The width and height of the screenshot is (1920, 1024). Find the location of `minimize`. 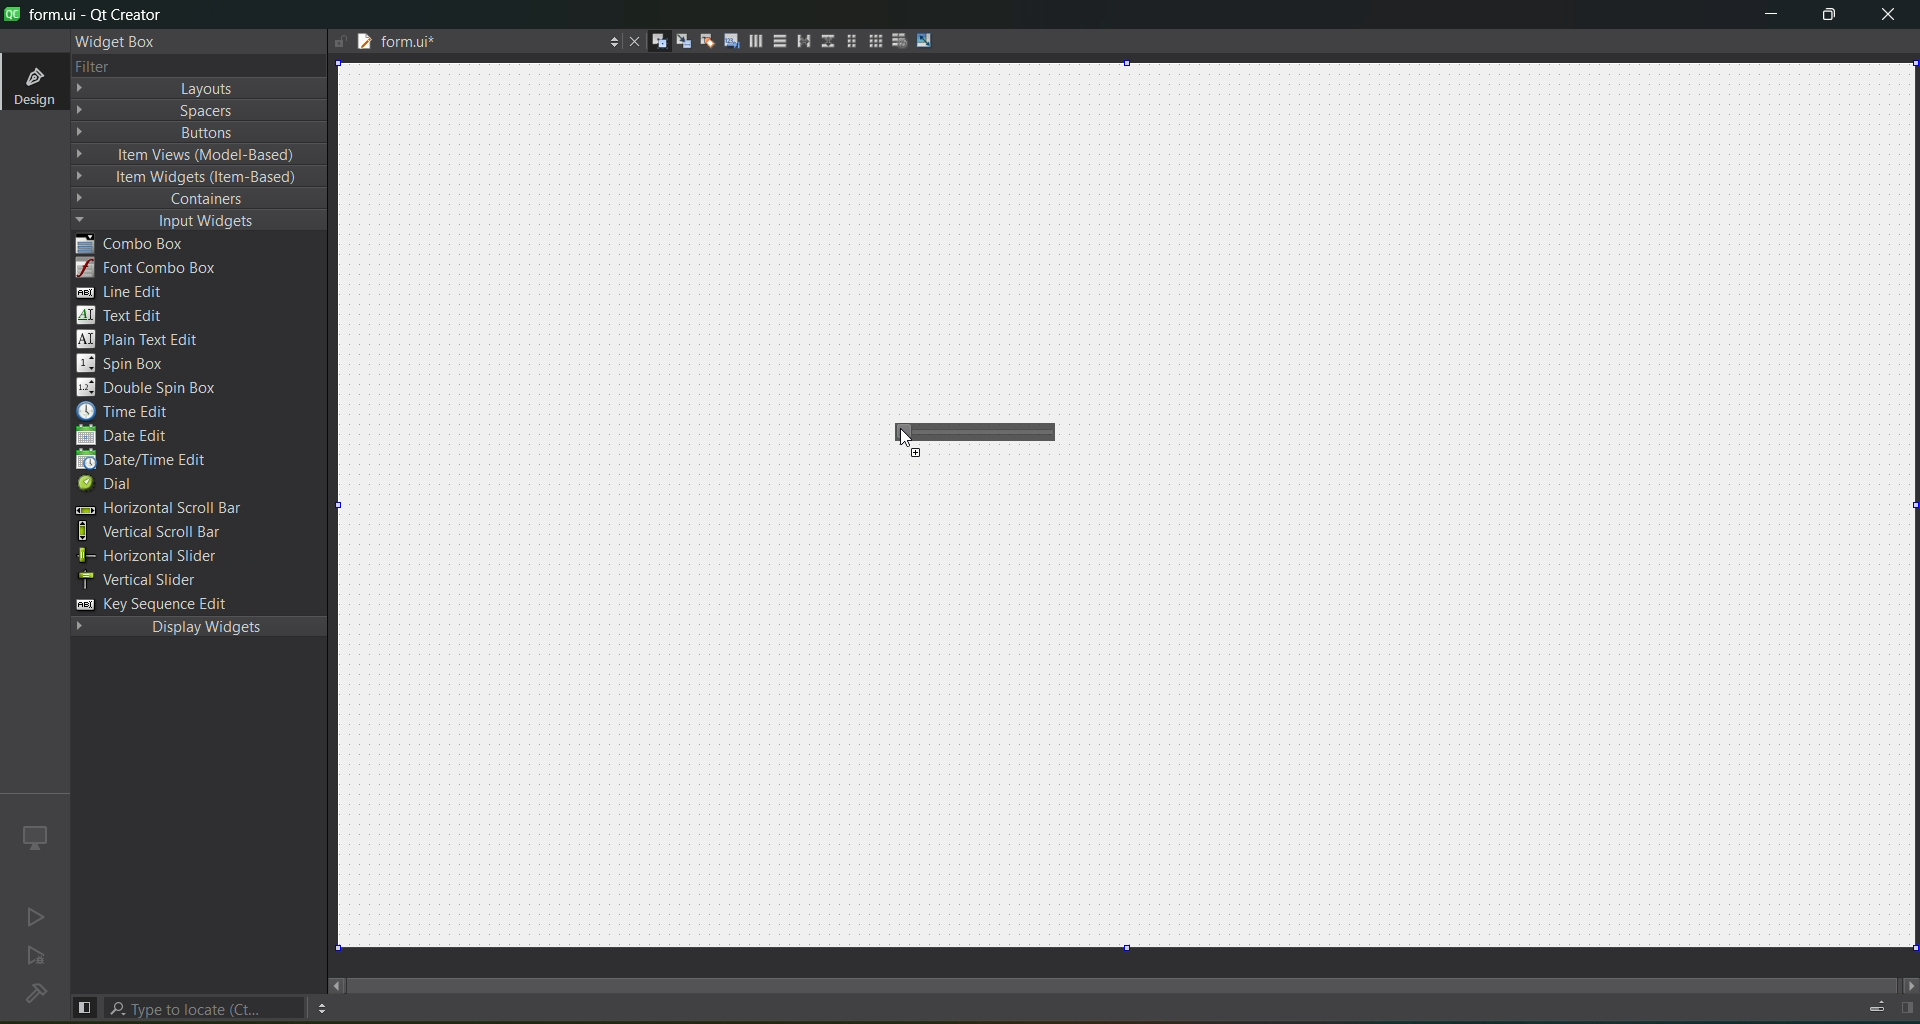

minimize is located at coordinates (1763, 18).